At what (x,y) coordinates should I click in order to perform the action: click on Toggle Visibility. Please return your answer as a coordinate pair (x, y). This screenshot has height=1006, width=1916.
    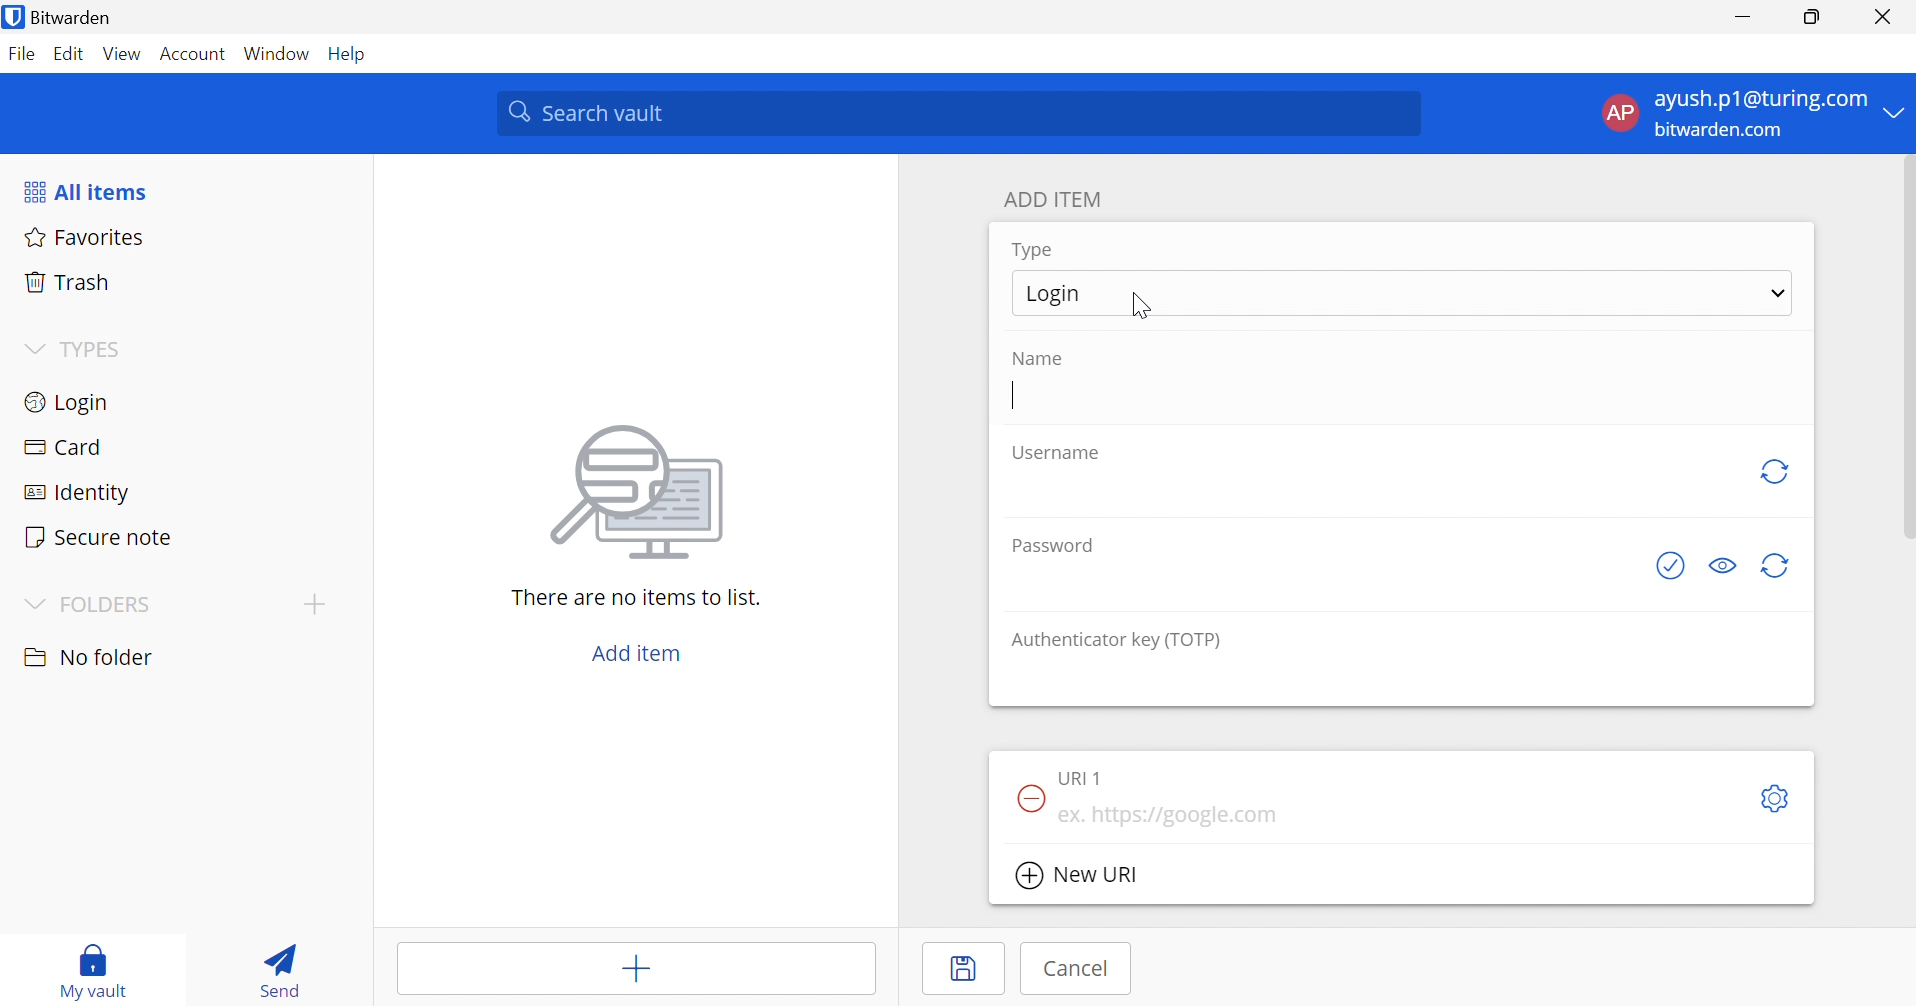
    Looking at the image, I should click on (1723, 568).